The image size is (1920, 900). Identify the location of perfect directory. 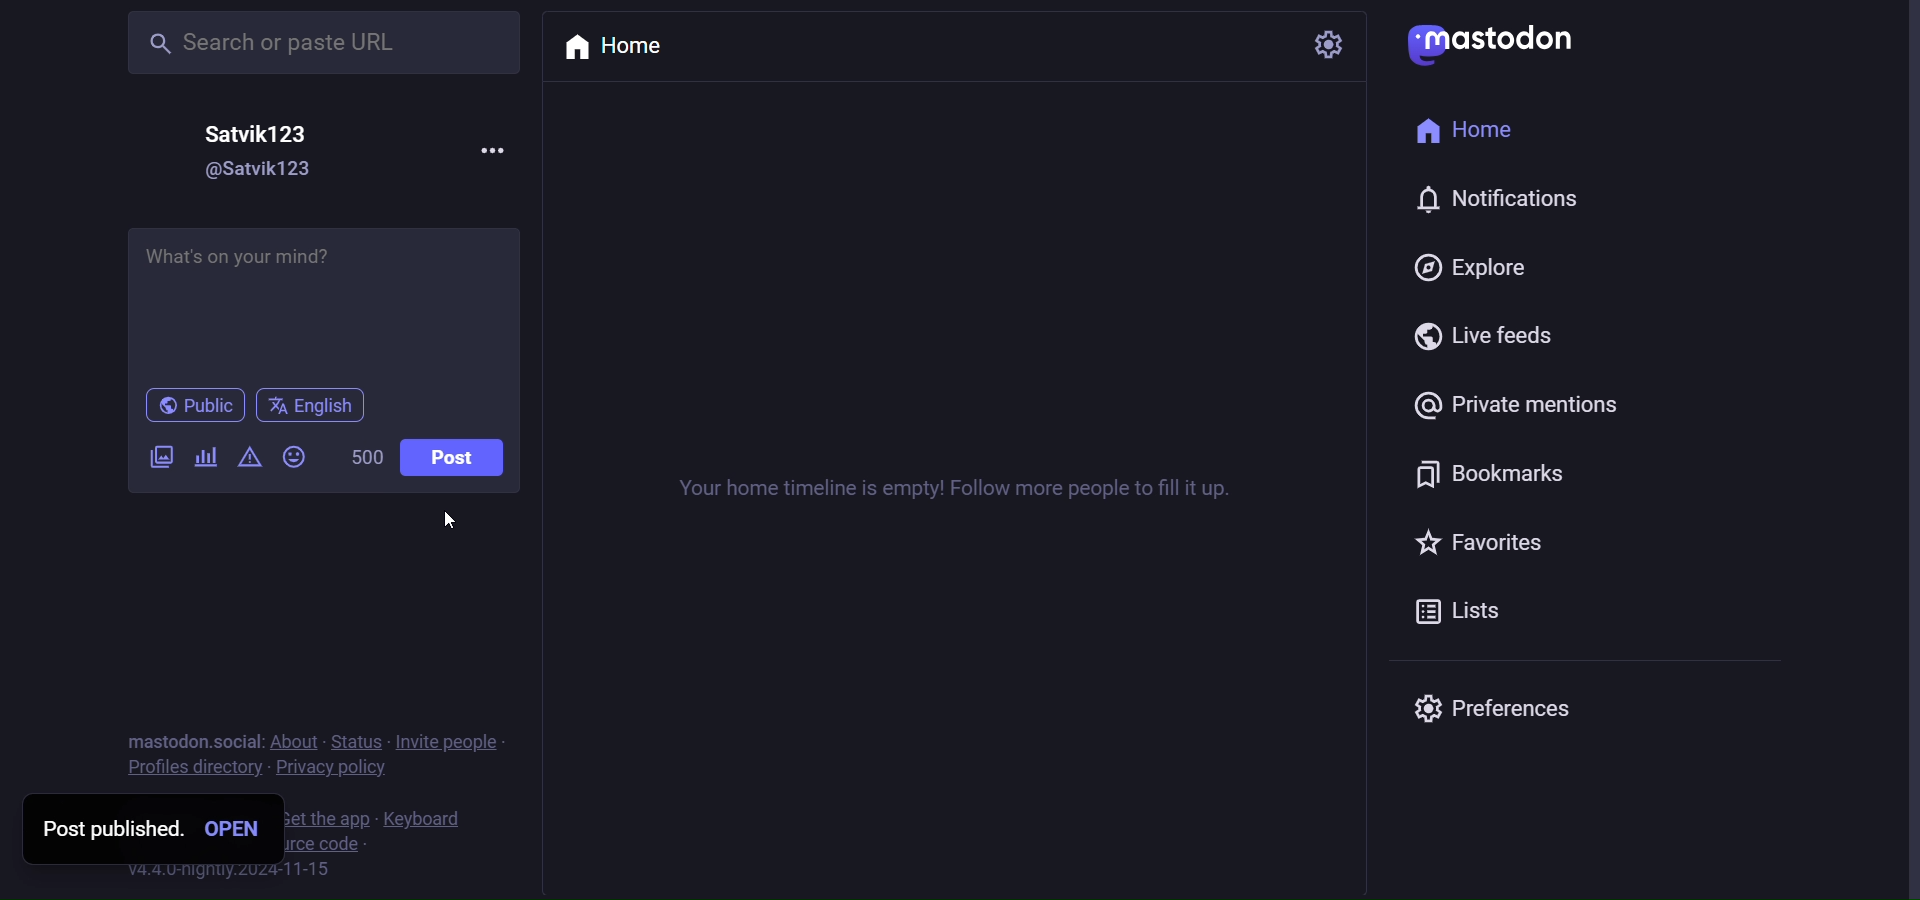
(190, 769).